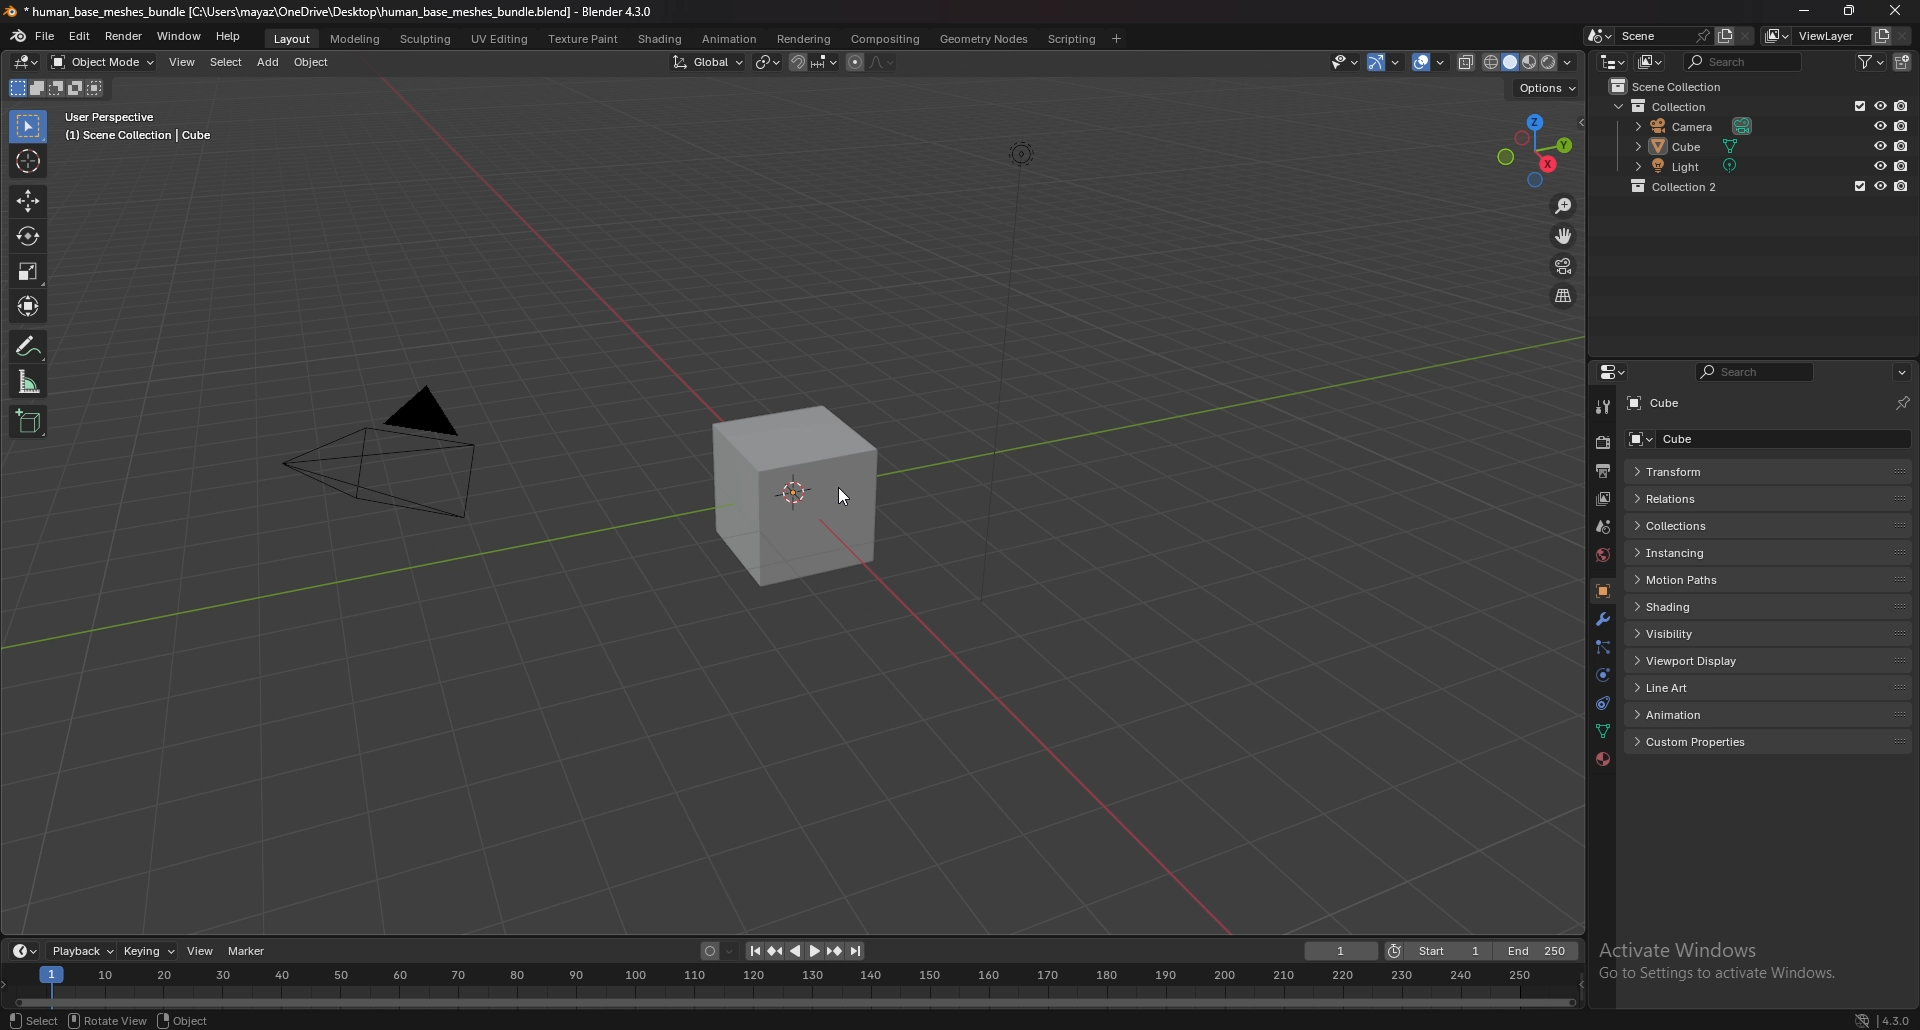  I want to click on add, so click(268, 62).